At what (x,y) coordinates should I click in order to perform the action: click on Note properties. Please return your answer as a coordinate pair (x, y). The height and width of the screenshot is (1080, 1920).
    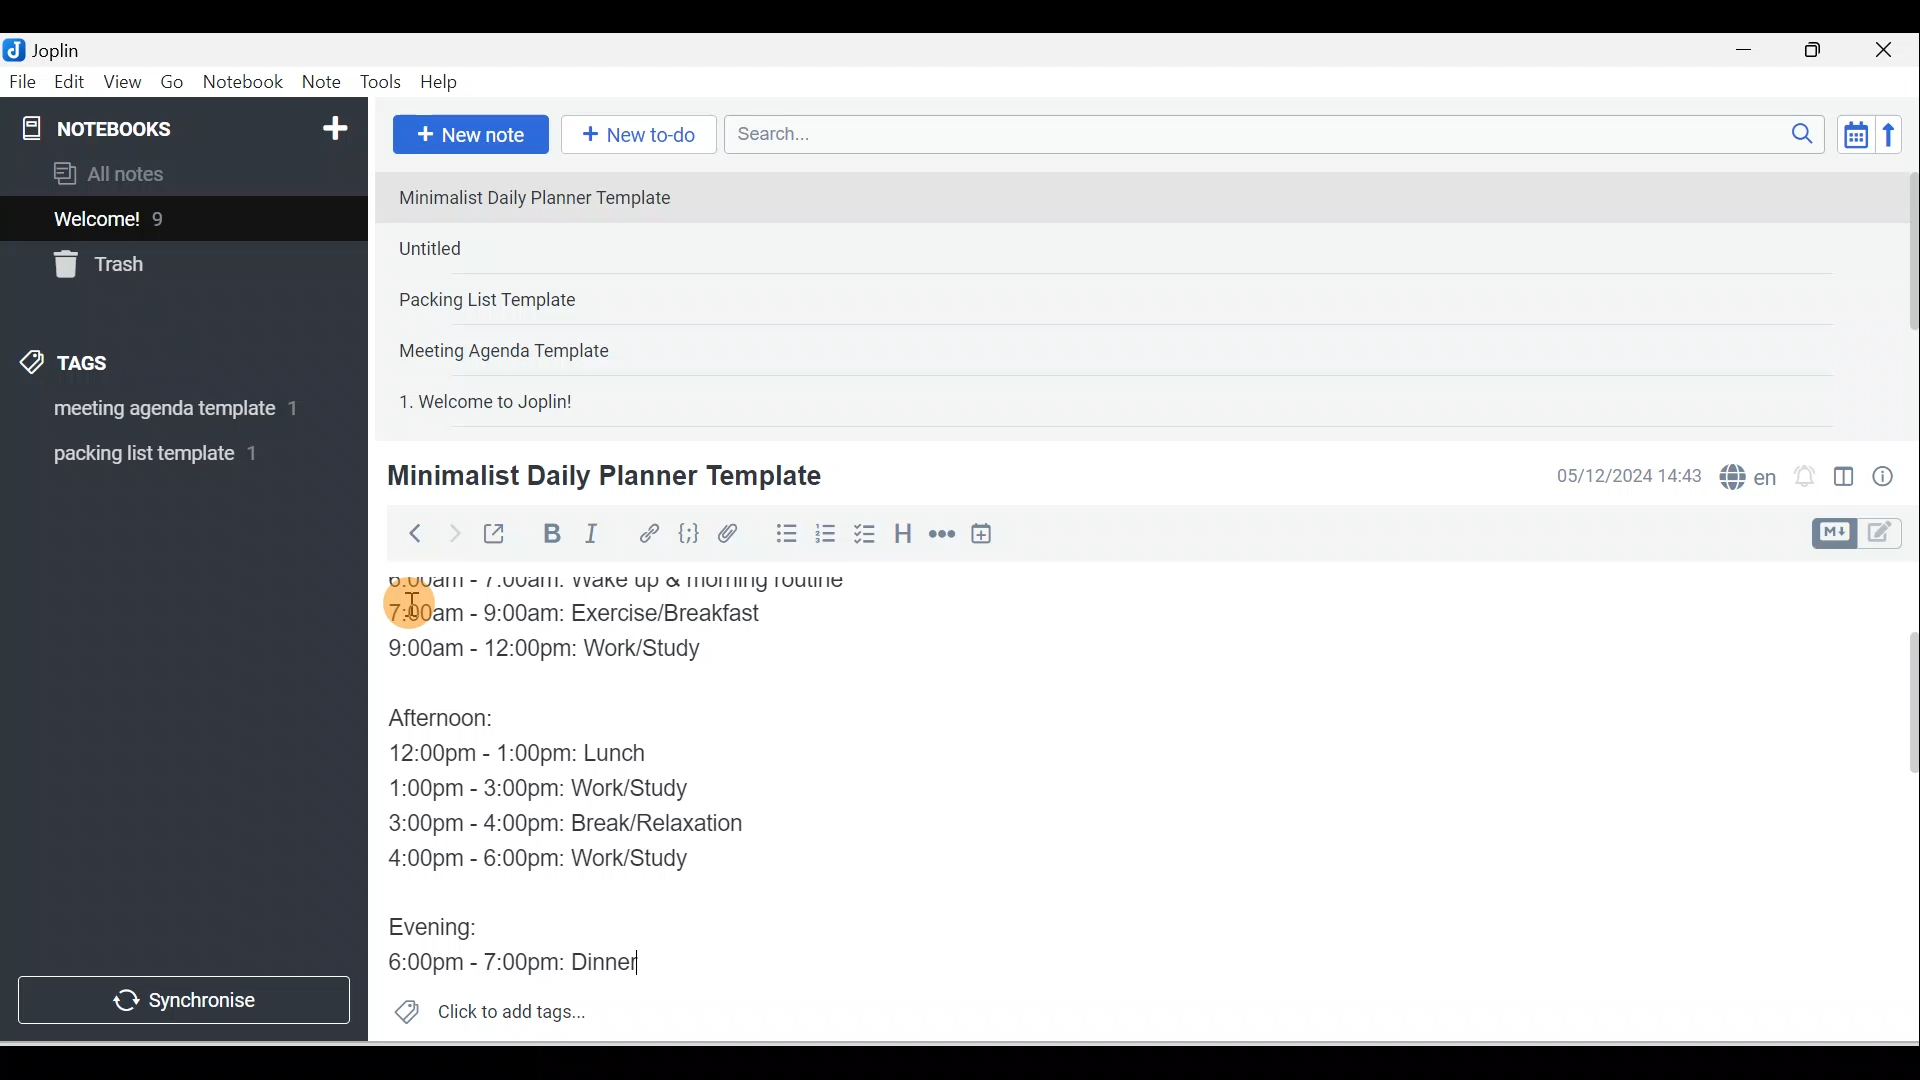
    Looking at the image, I should click on (1885, 479).